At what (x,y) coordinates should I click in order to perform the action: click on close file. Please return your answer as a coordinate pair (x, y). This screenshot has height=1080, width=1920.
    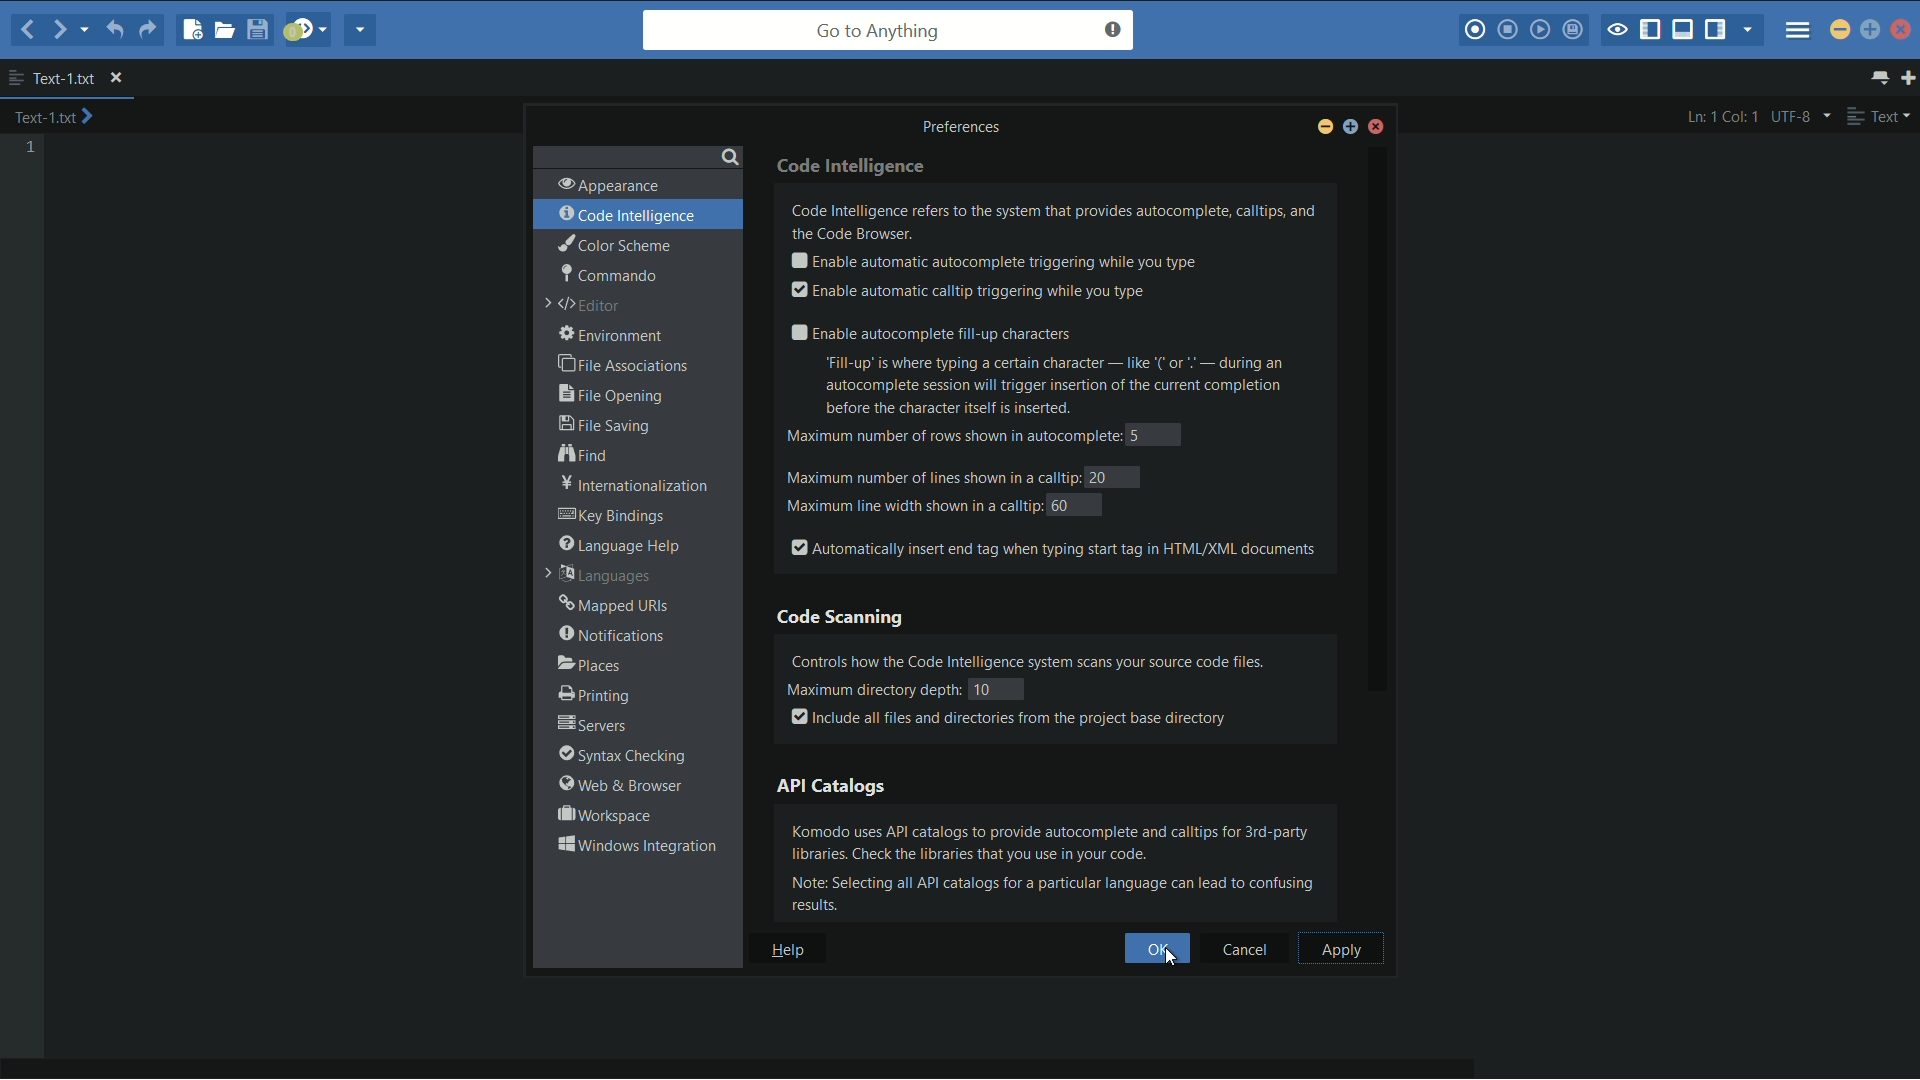
    Looking at the image, I should click on (116, 79).